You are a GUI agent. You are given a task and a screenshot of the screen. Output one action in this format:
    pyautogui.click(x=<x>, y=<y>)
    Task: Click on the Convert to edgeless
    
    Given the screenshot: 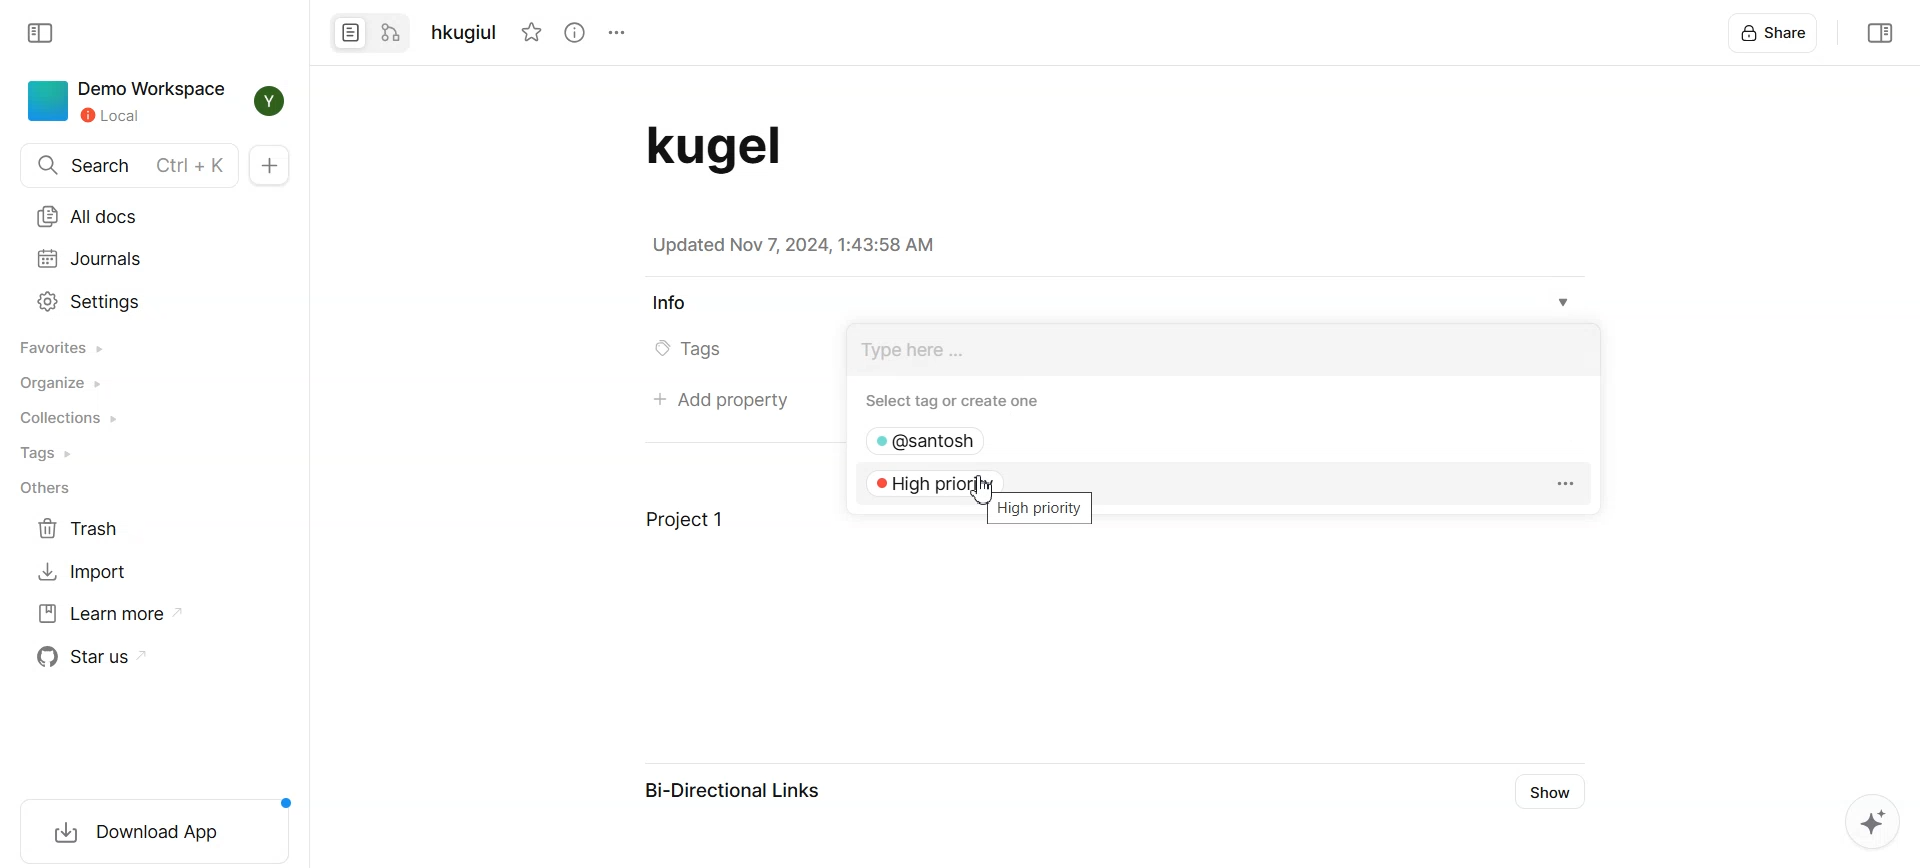 What is the action you would take?
    pyautogui.click(x=392, y=35)
    